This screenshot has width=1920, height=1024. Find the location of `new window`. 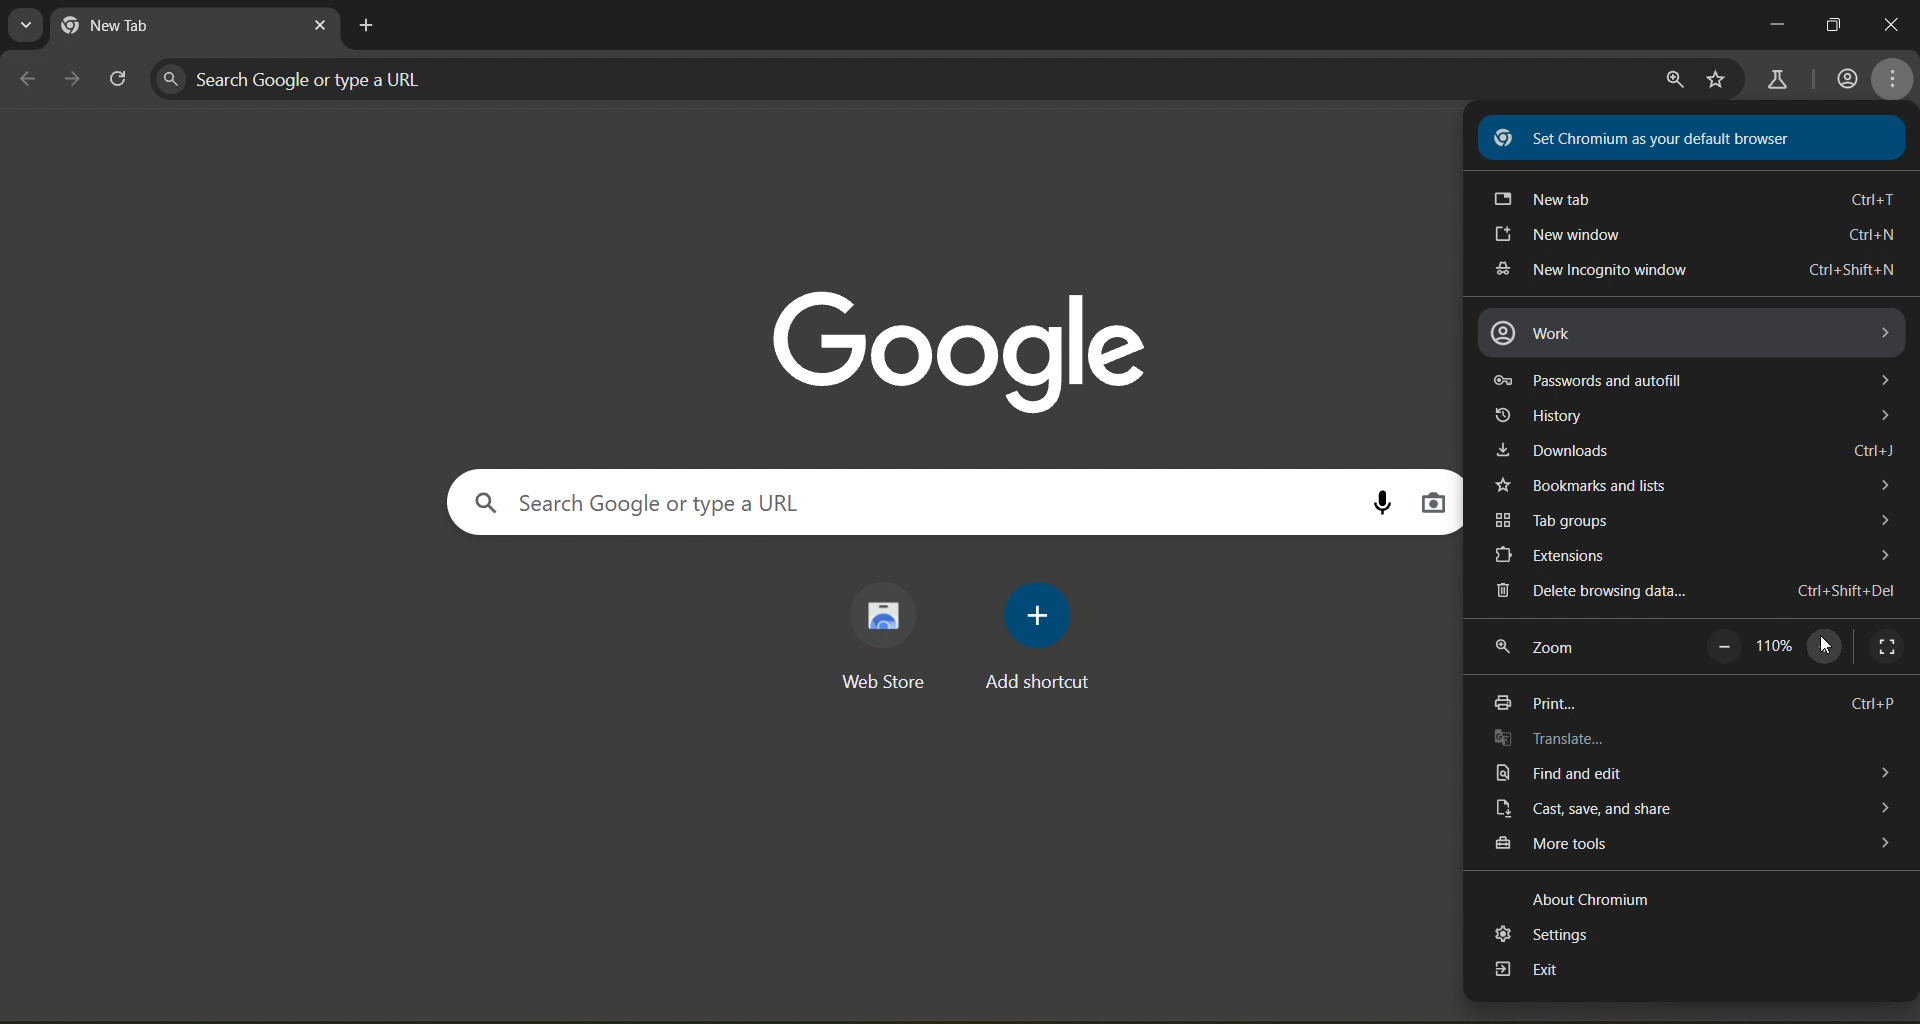

new window is located at coordinates (1693, 237).